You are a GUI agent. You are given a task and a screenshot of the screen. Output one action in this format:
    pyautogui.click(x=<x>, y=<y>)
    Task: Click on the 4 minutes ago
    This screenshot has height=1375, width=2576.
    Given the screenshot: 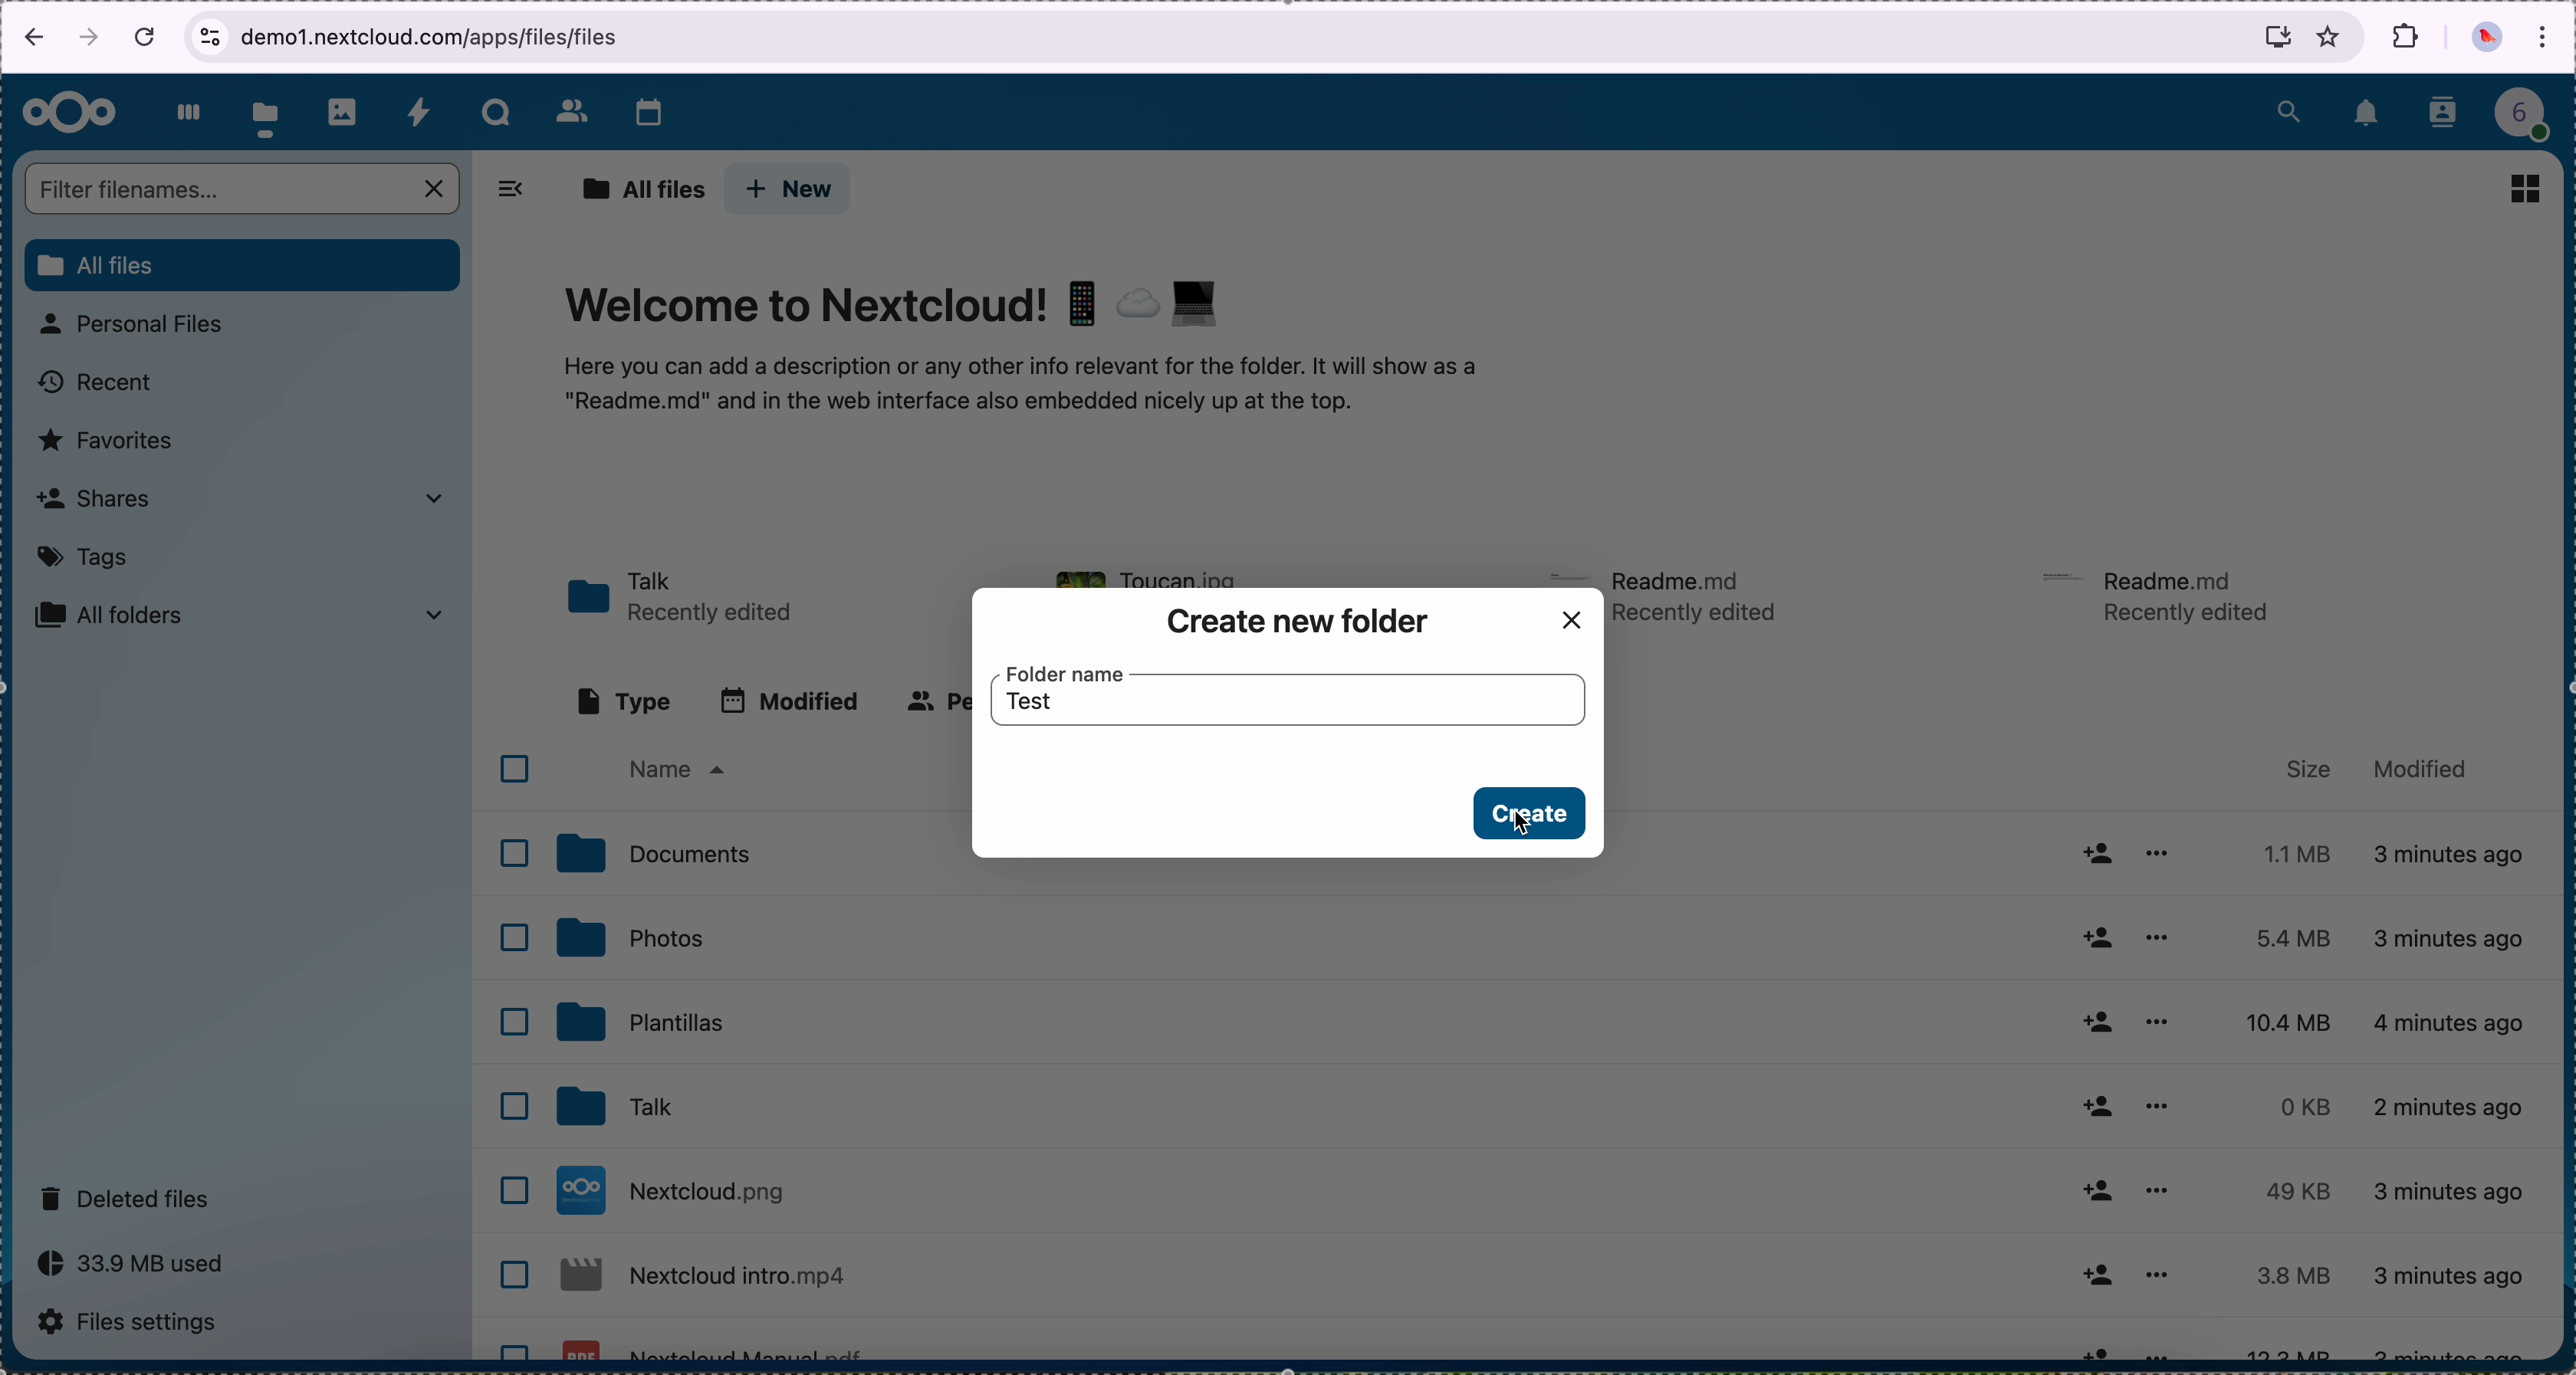 What is the action you would take?
    pyautogui.click(x=2452, y=1114)
    